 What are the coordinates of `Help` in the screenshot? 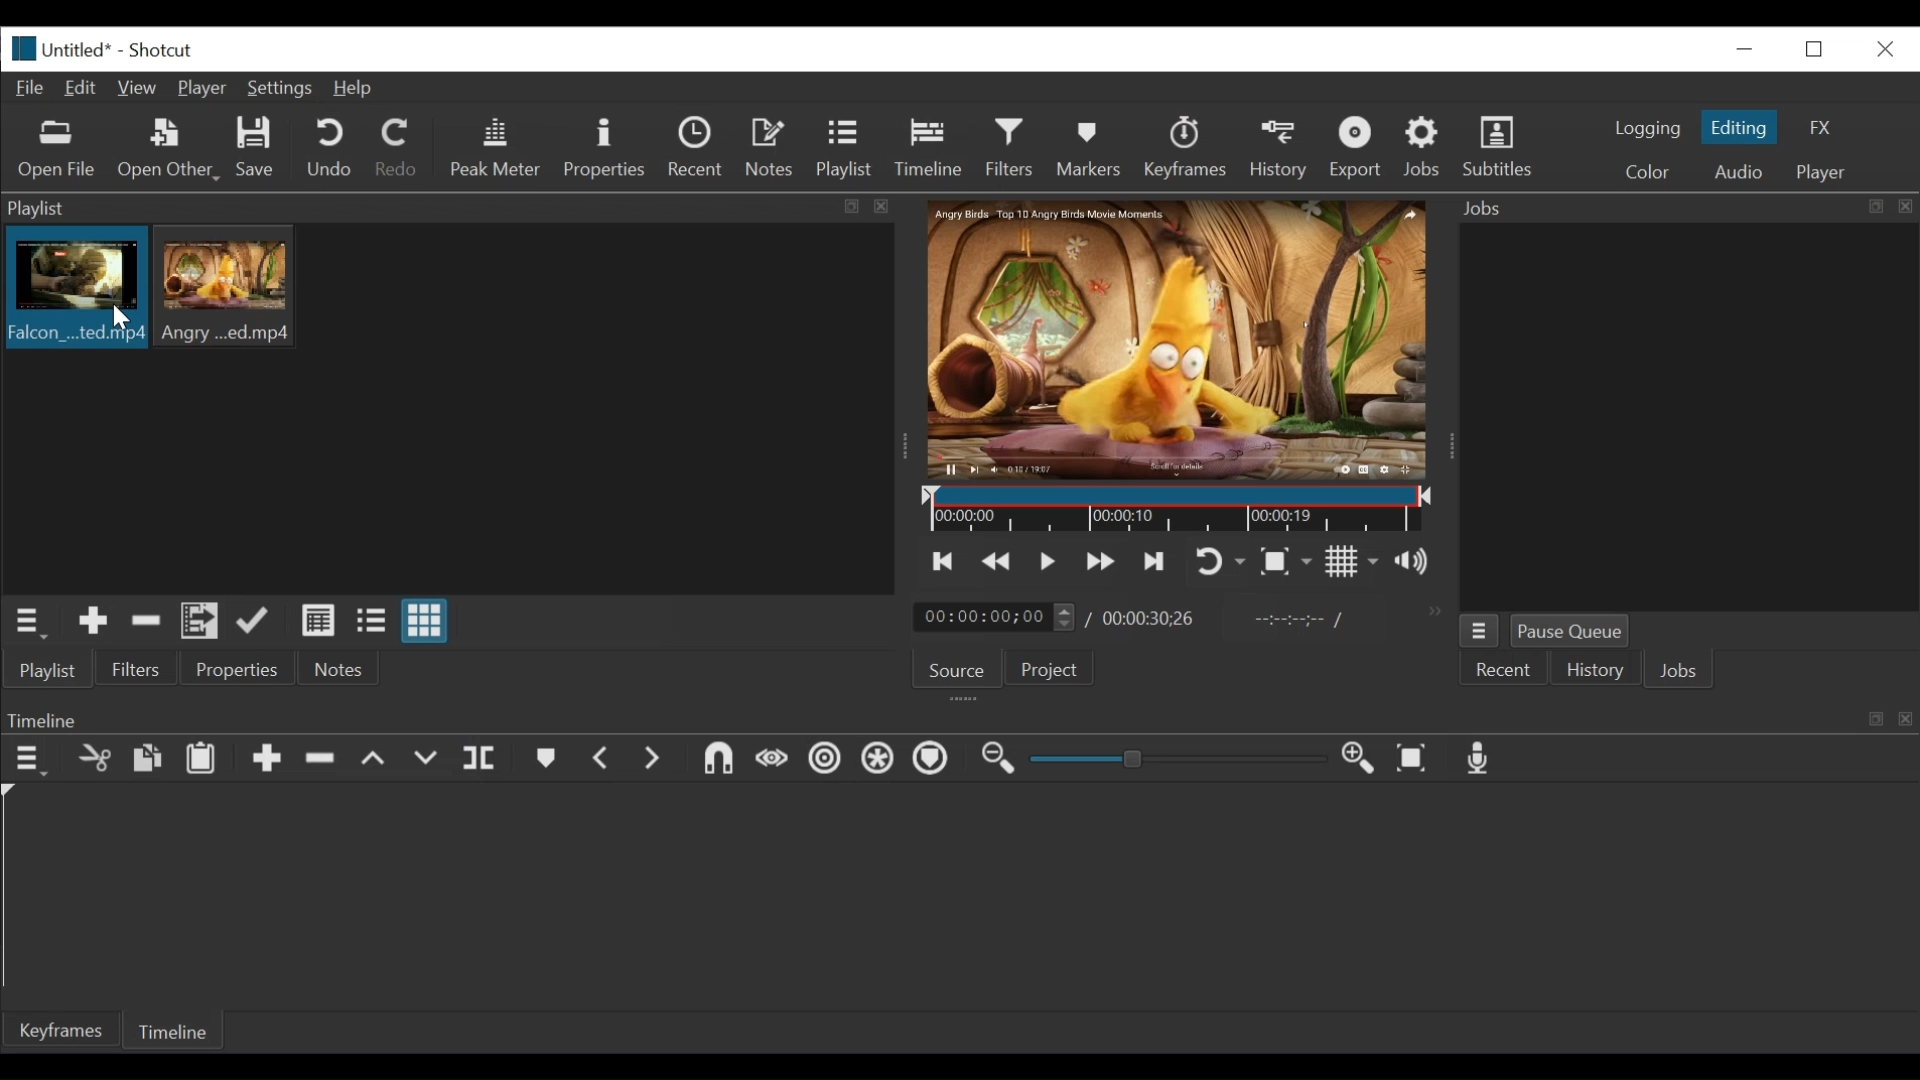 It's located at (353, 89).